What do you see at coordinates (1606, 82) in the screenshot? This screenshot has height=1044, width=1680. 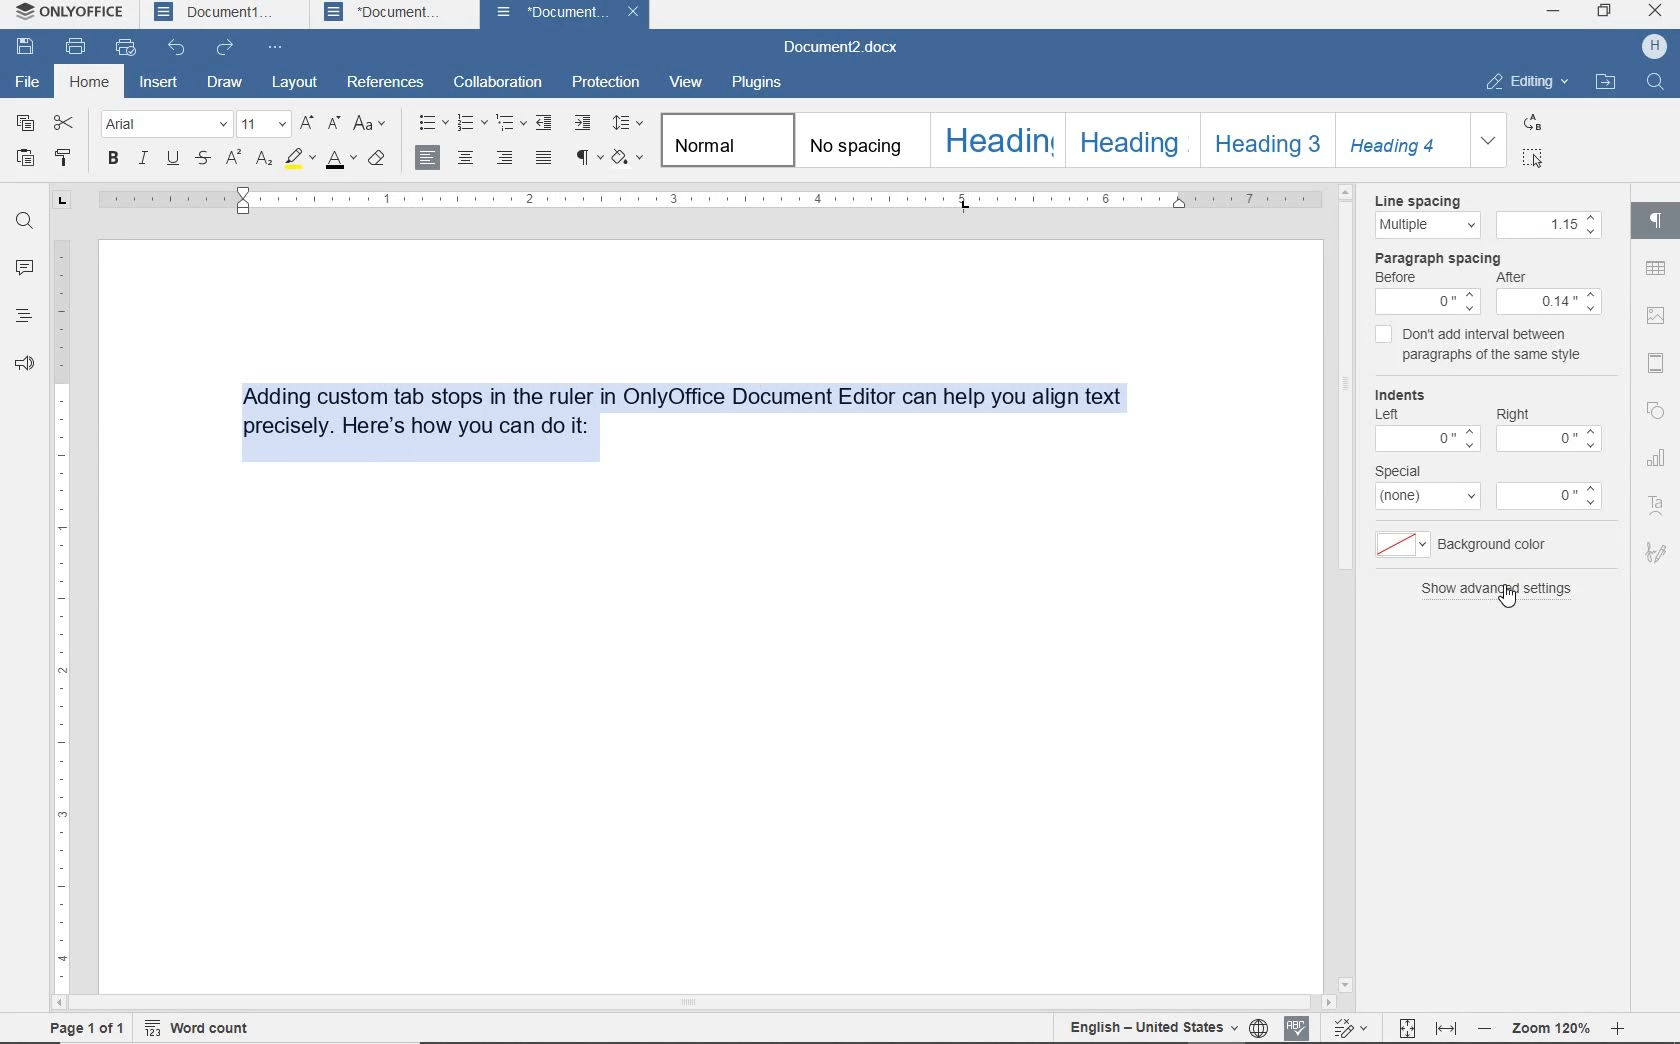 I see `open file location` at bounding box center [1606, 82].